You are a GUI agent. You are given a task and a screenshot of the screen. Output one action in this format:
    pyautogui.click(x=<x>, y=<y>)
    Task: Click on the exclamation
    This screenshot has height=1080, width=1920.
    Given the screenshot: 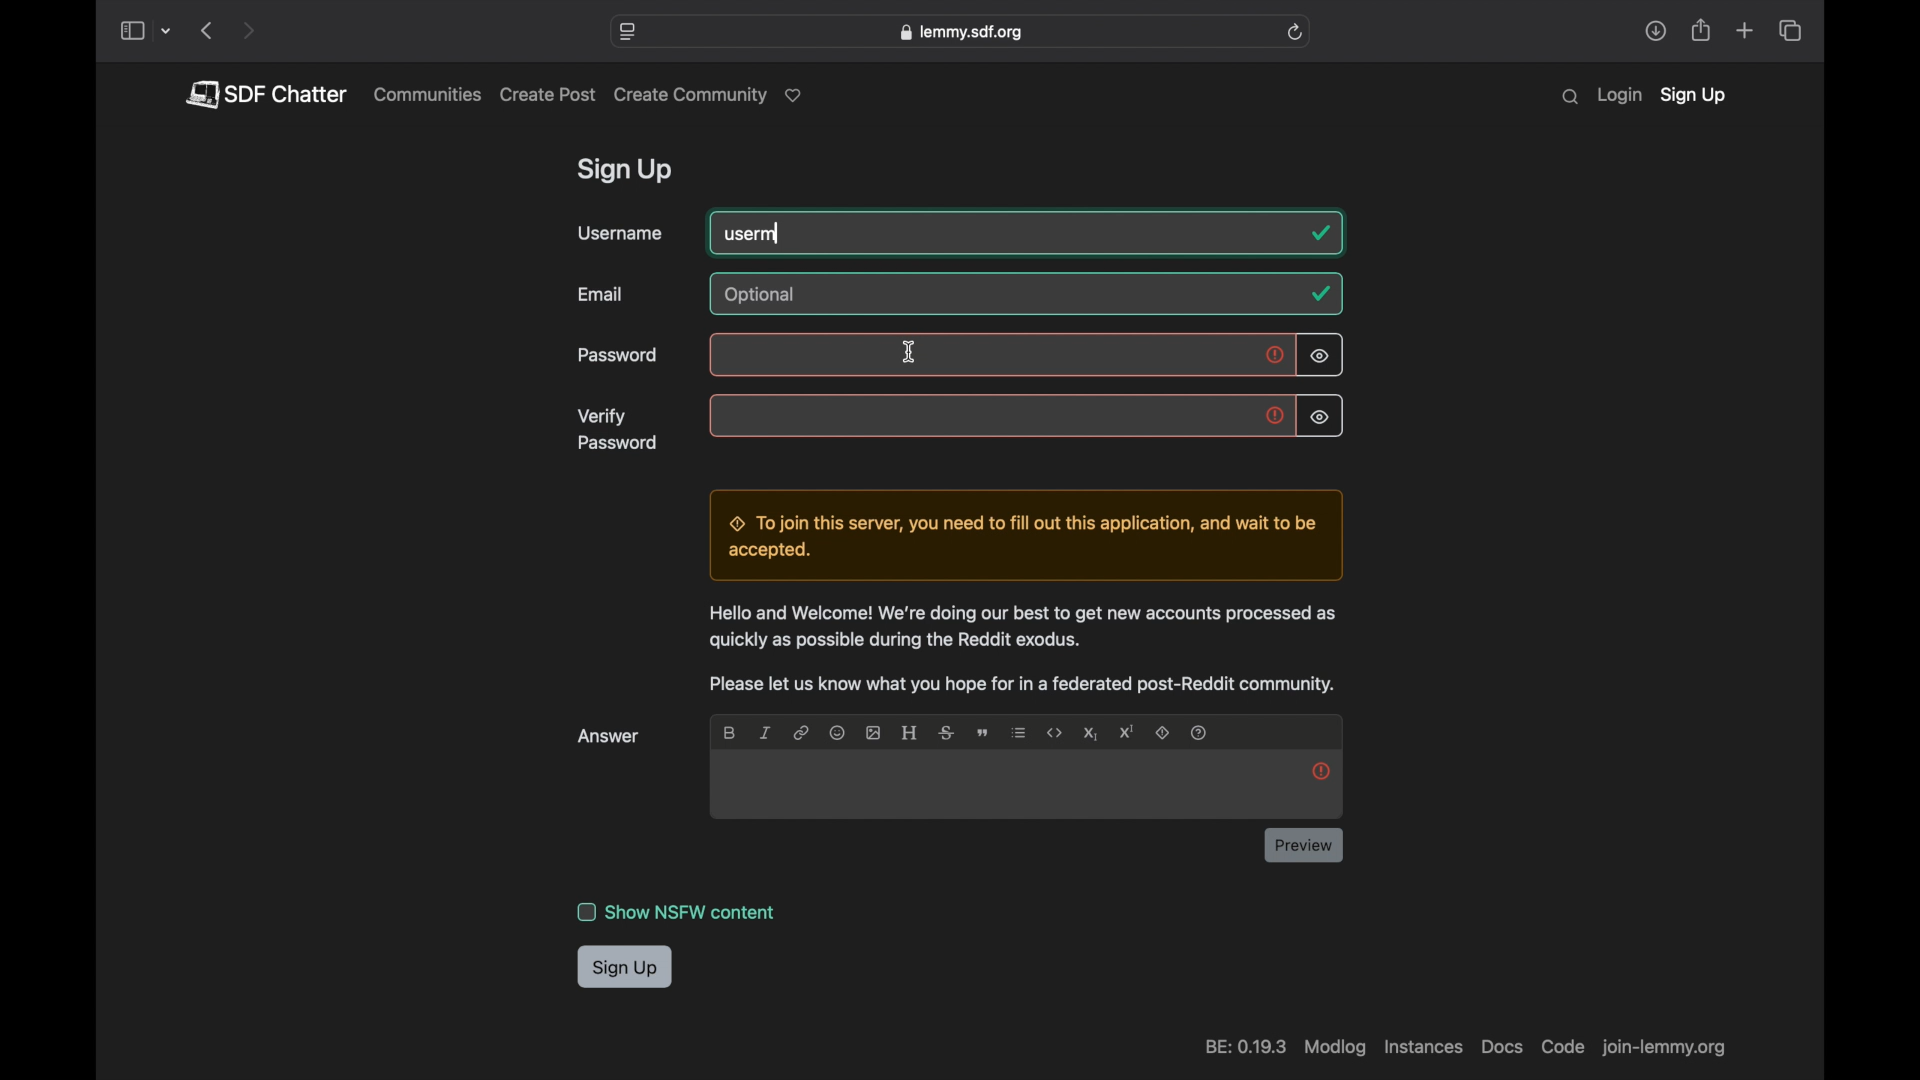 What is the action you would take?
    pyautogui.click(x=1276, y=417)
    